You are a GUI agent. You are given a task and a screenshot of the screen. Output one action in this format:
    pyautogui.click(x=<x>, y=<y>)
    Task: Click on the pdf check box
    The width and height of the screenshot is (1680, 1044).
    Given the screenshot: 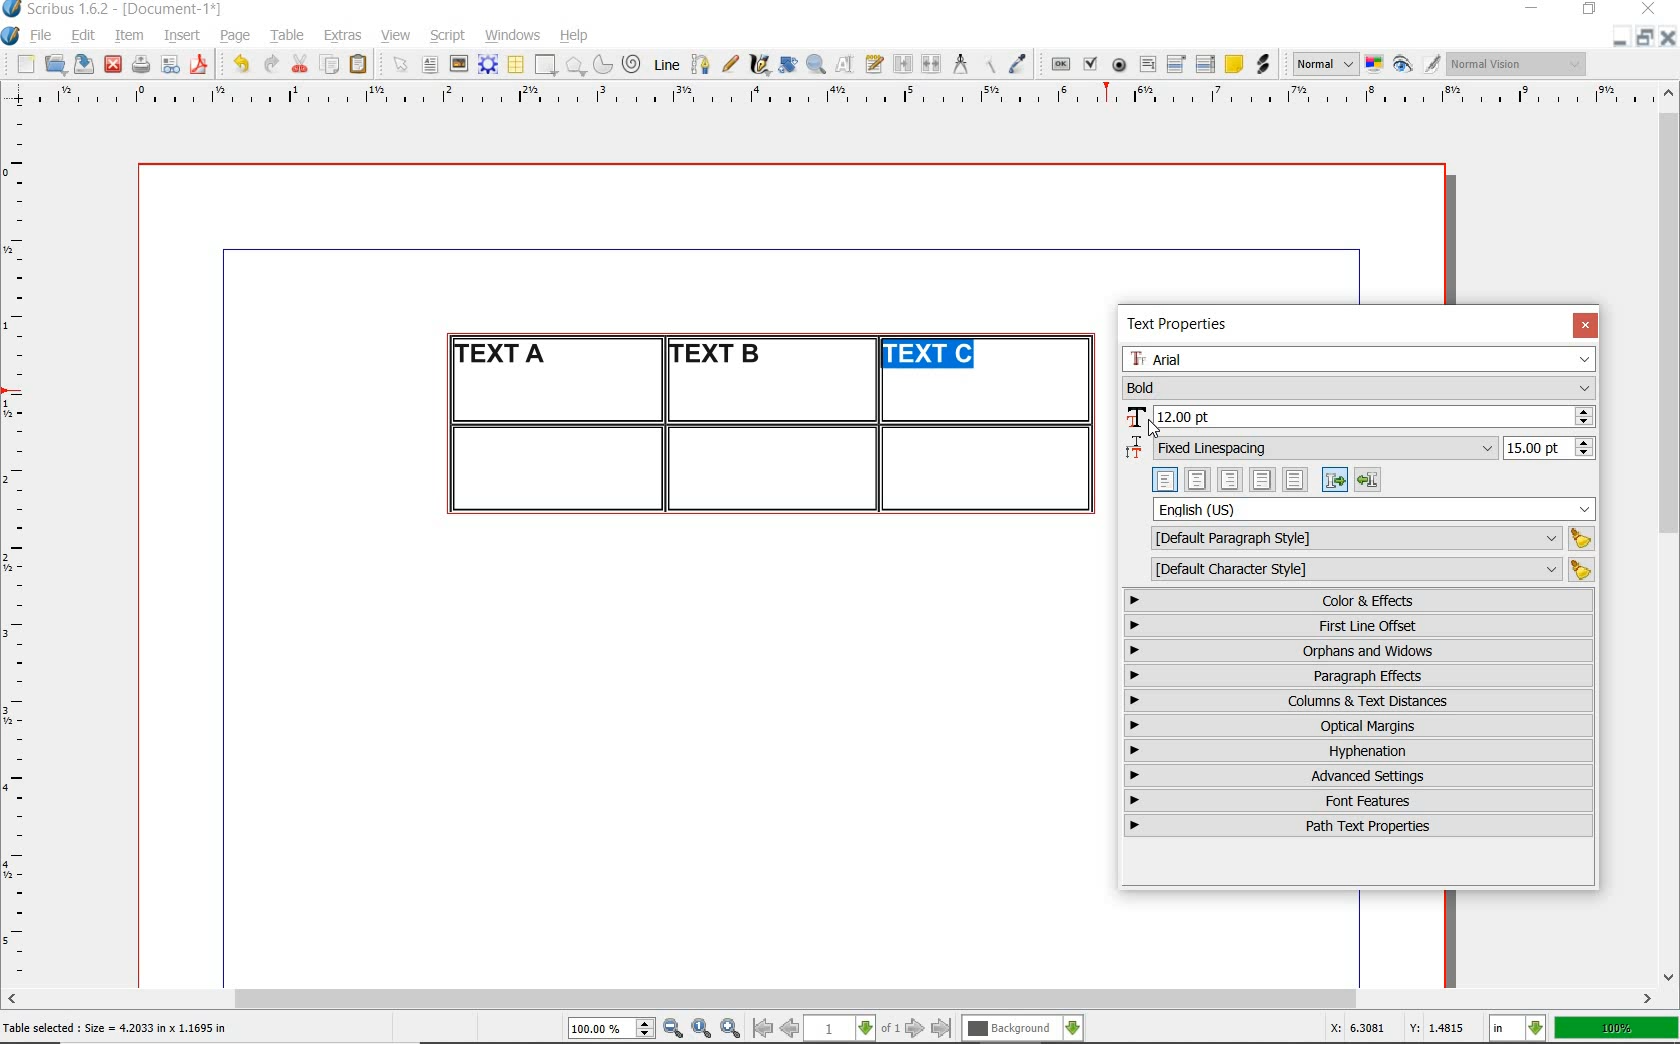 What is the action you would take?
    pyautogui.click(x=1089, y=65)
    